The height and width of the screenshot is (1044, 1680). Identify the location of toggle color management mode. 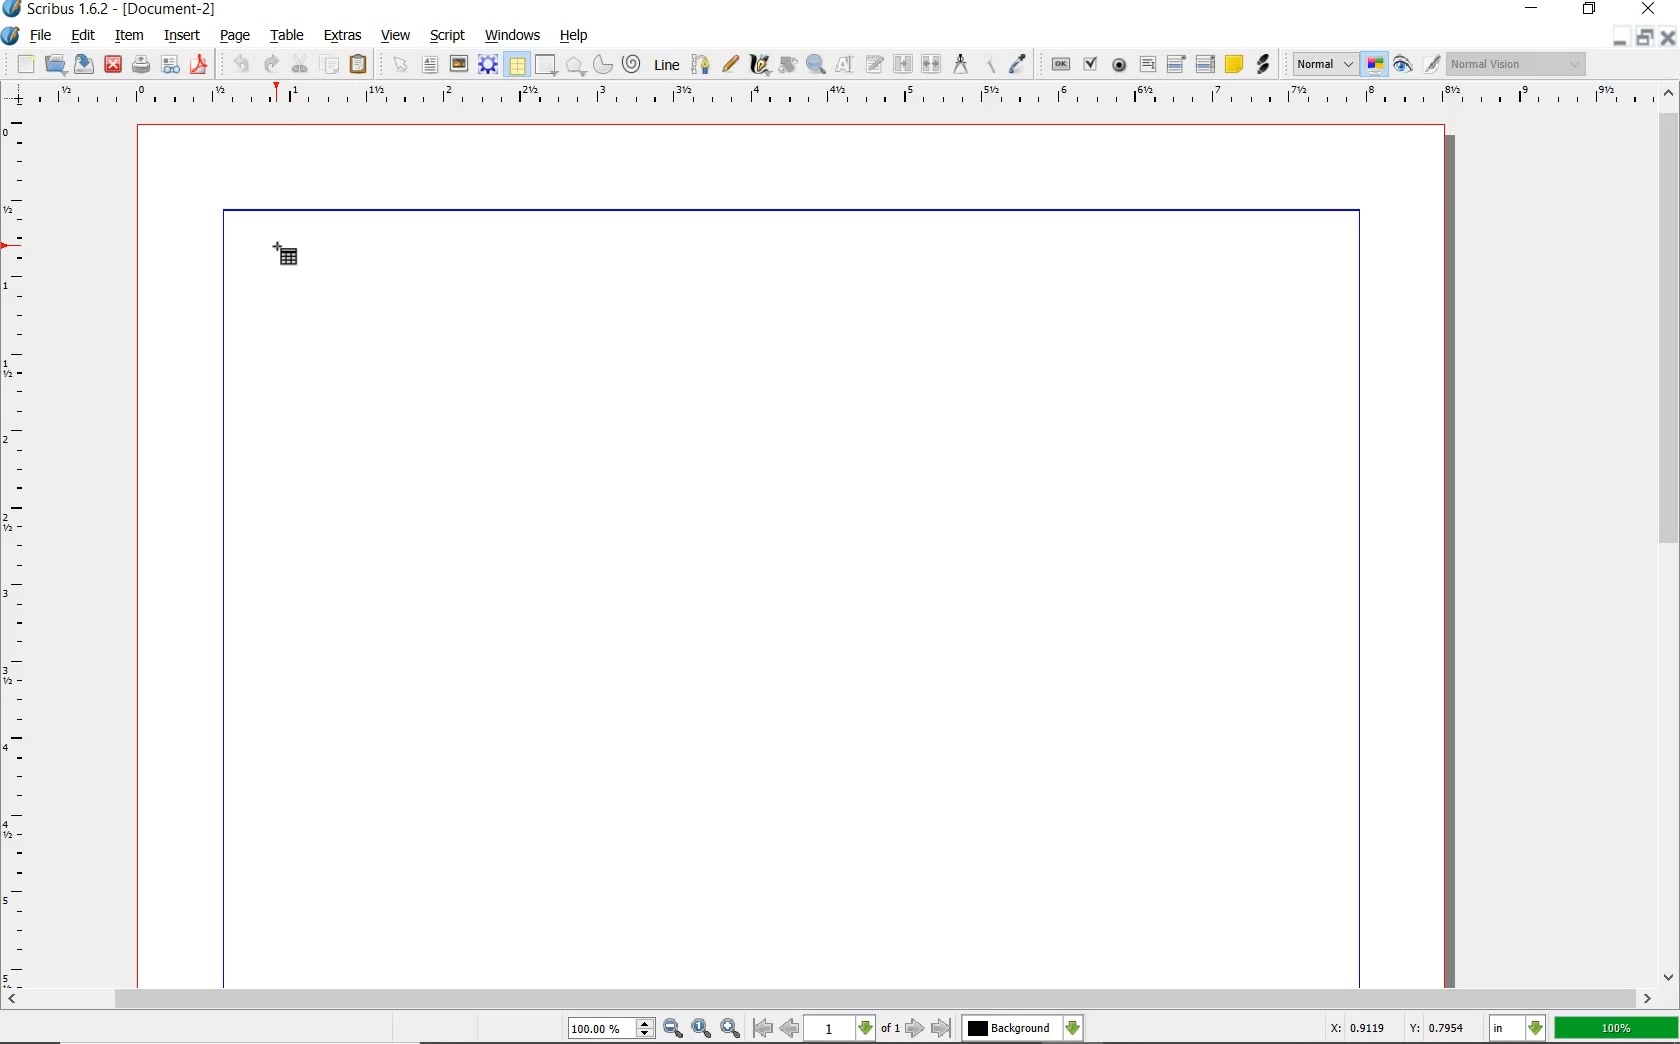
(1373, 64).